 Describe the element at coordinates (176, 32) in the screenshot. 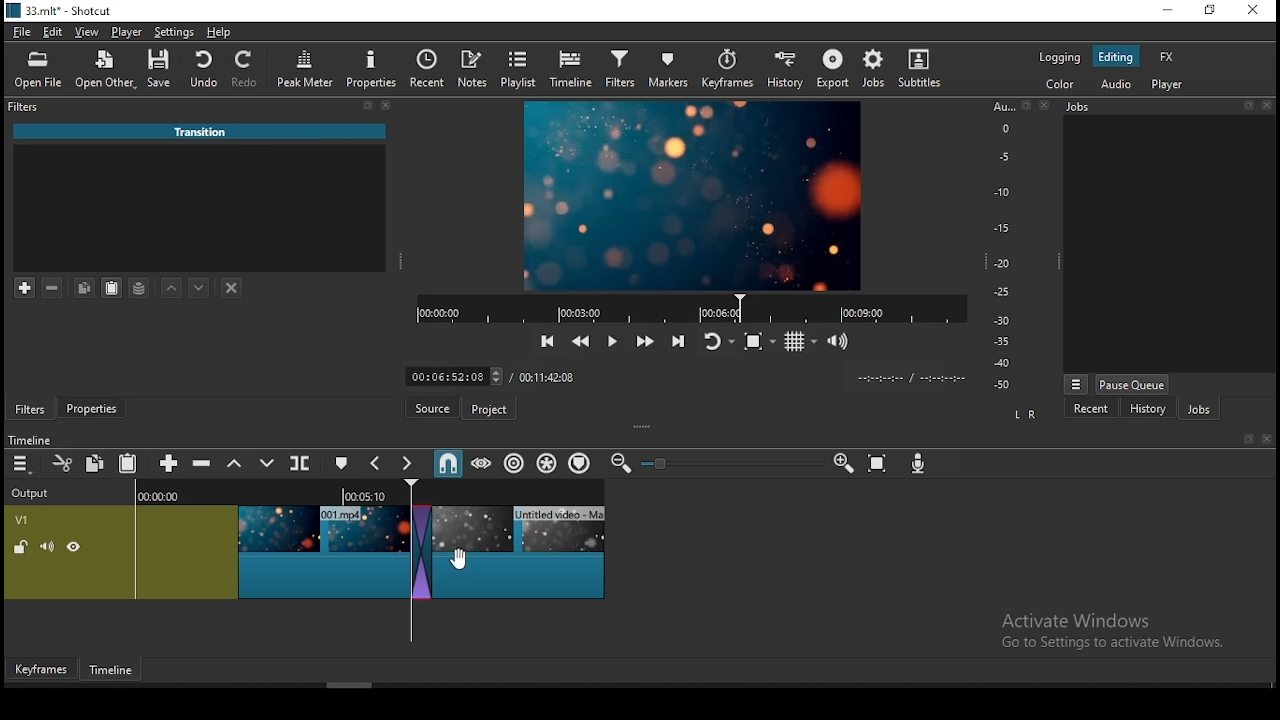

I see `settings` at that location.